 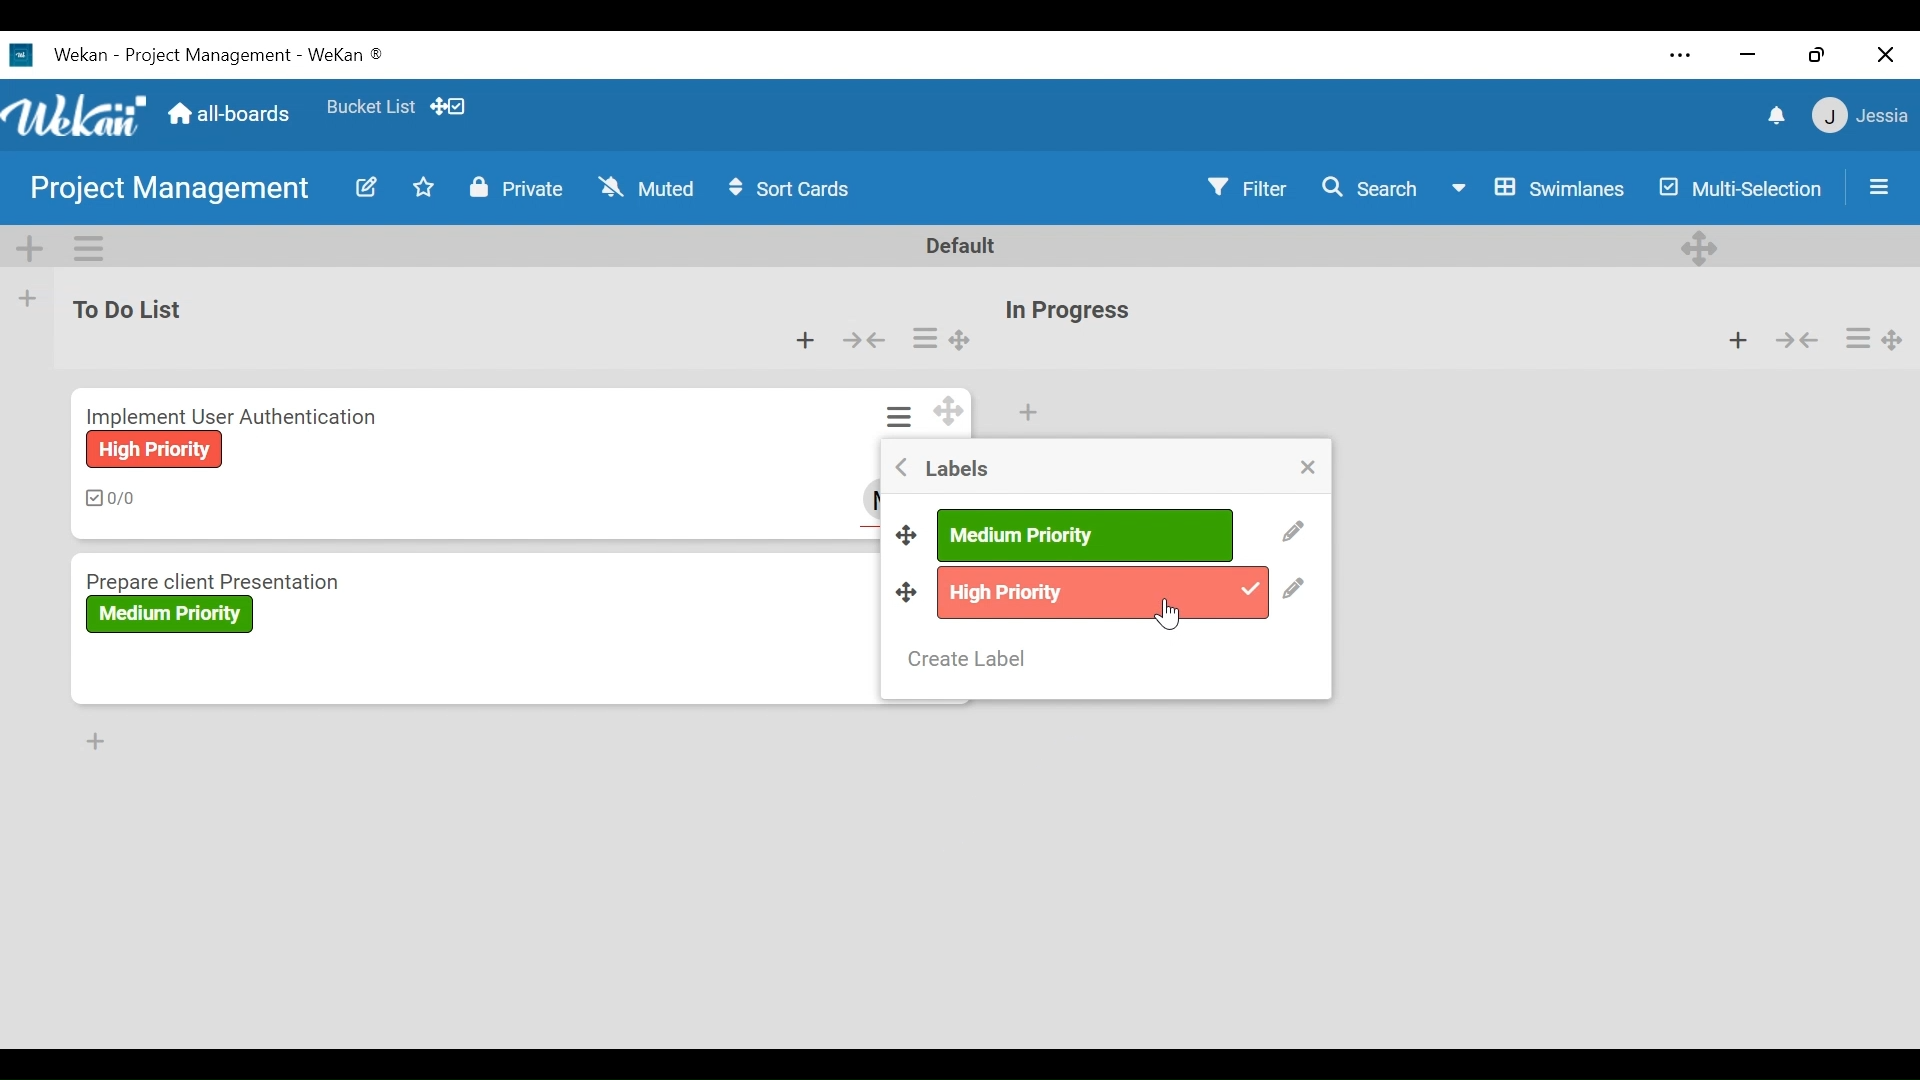 What do you see at coordinates (220, 56) in the screenshot?
I see `Text` at bounding box center [220, 56].